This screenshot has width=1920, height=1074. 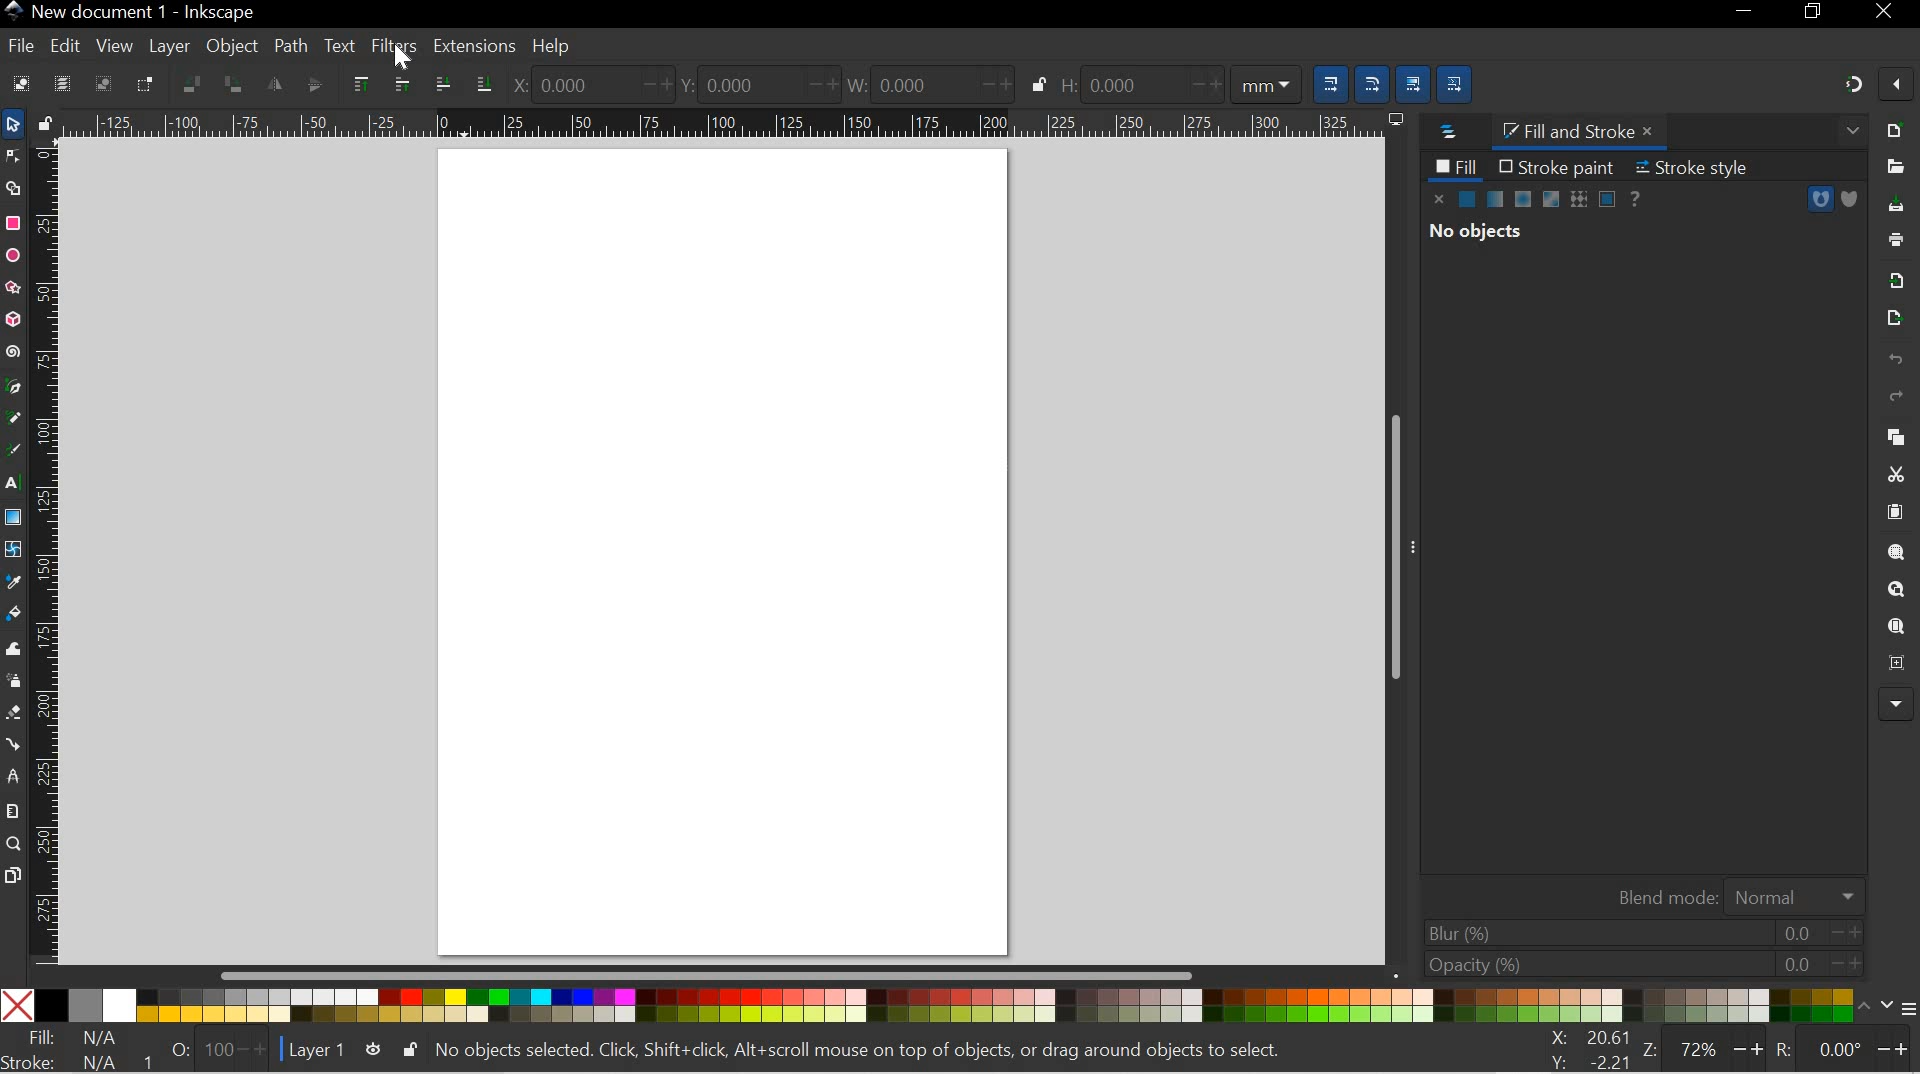 What do you see at coordinates (1745, 15) in the screenshot?
I see `MINIMIZE` at bounding box center [1745, 15].